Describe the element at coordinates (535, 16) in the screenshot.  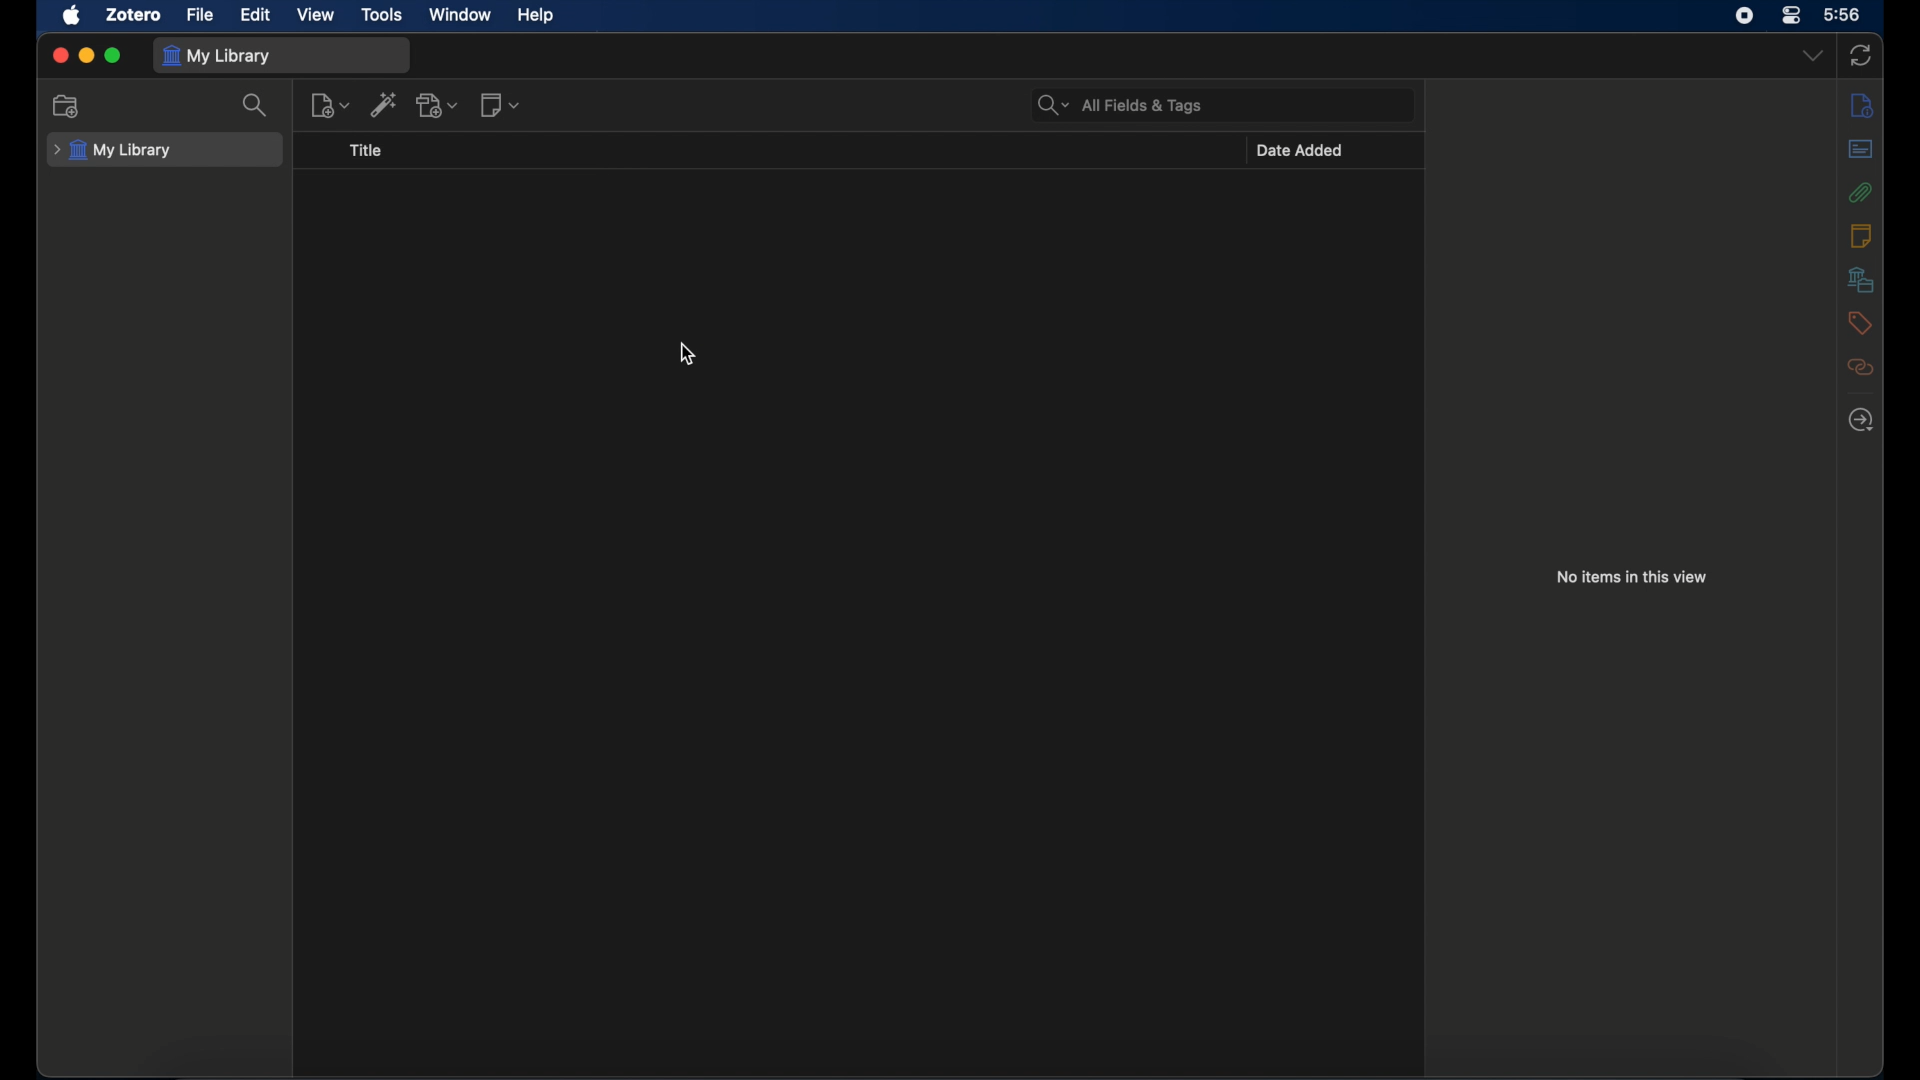
I see `help` at that location.